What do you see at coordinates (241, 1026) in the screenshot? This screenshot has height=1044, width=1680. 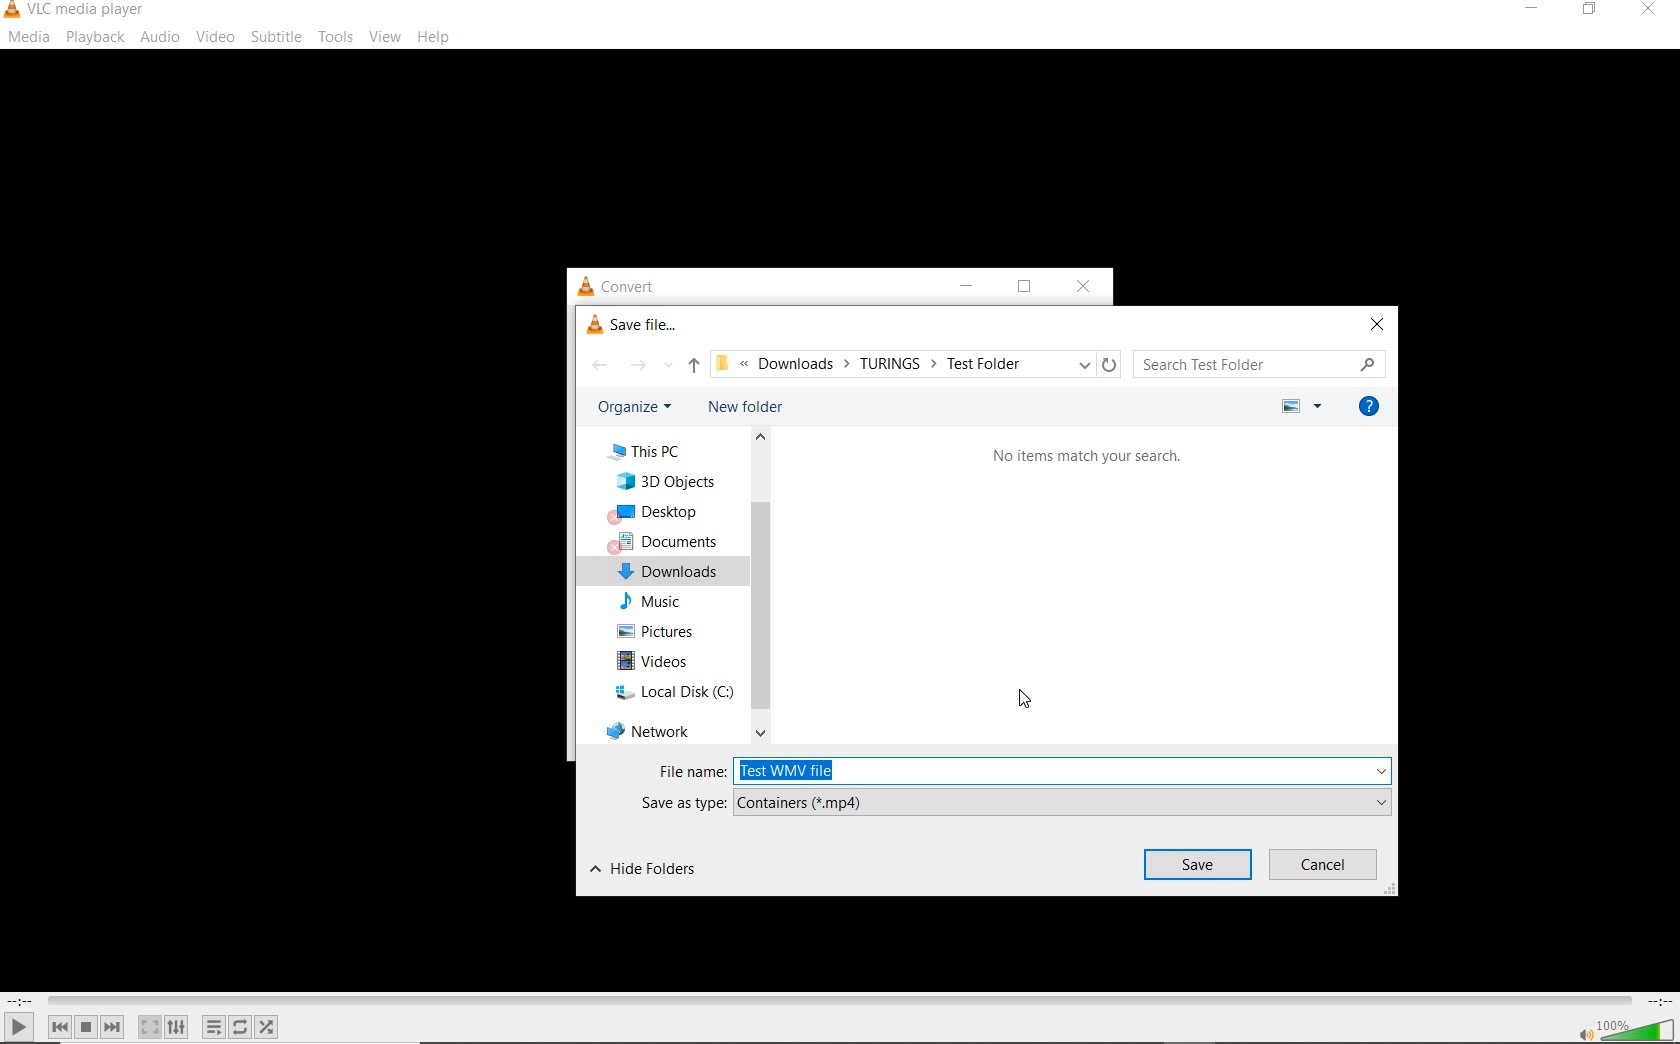 I see `click to toggle between loop all` at bounding box center [241, 1026].